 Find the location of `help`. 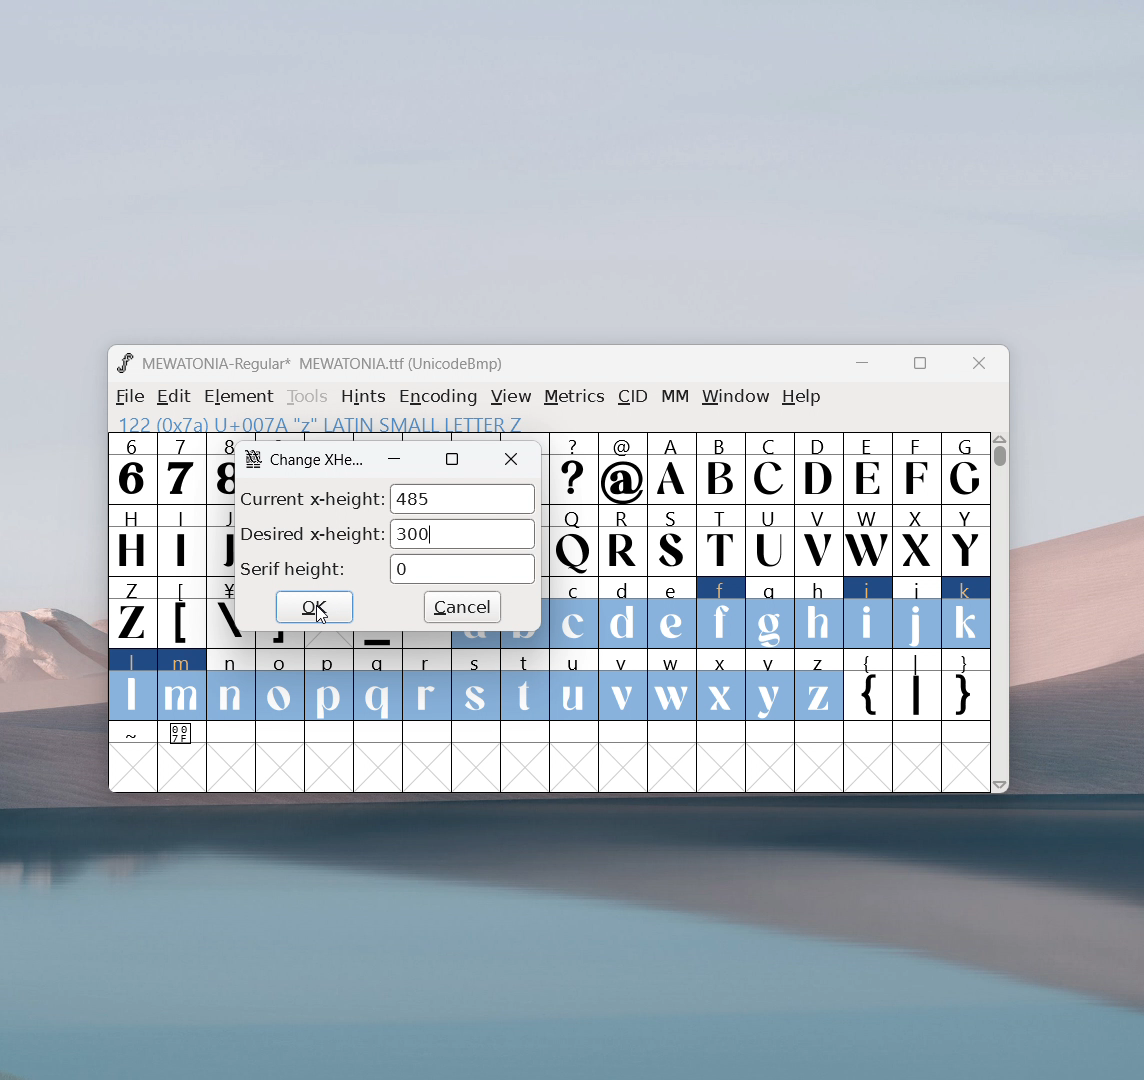

help is located at coordinates (802, 397).